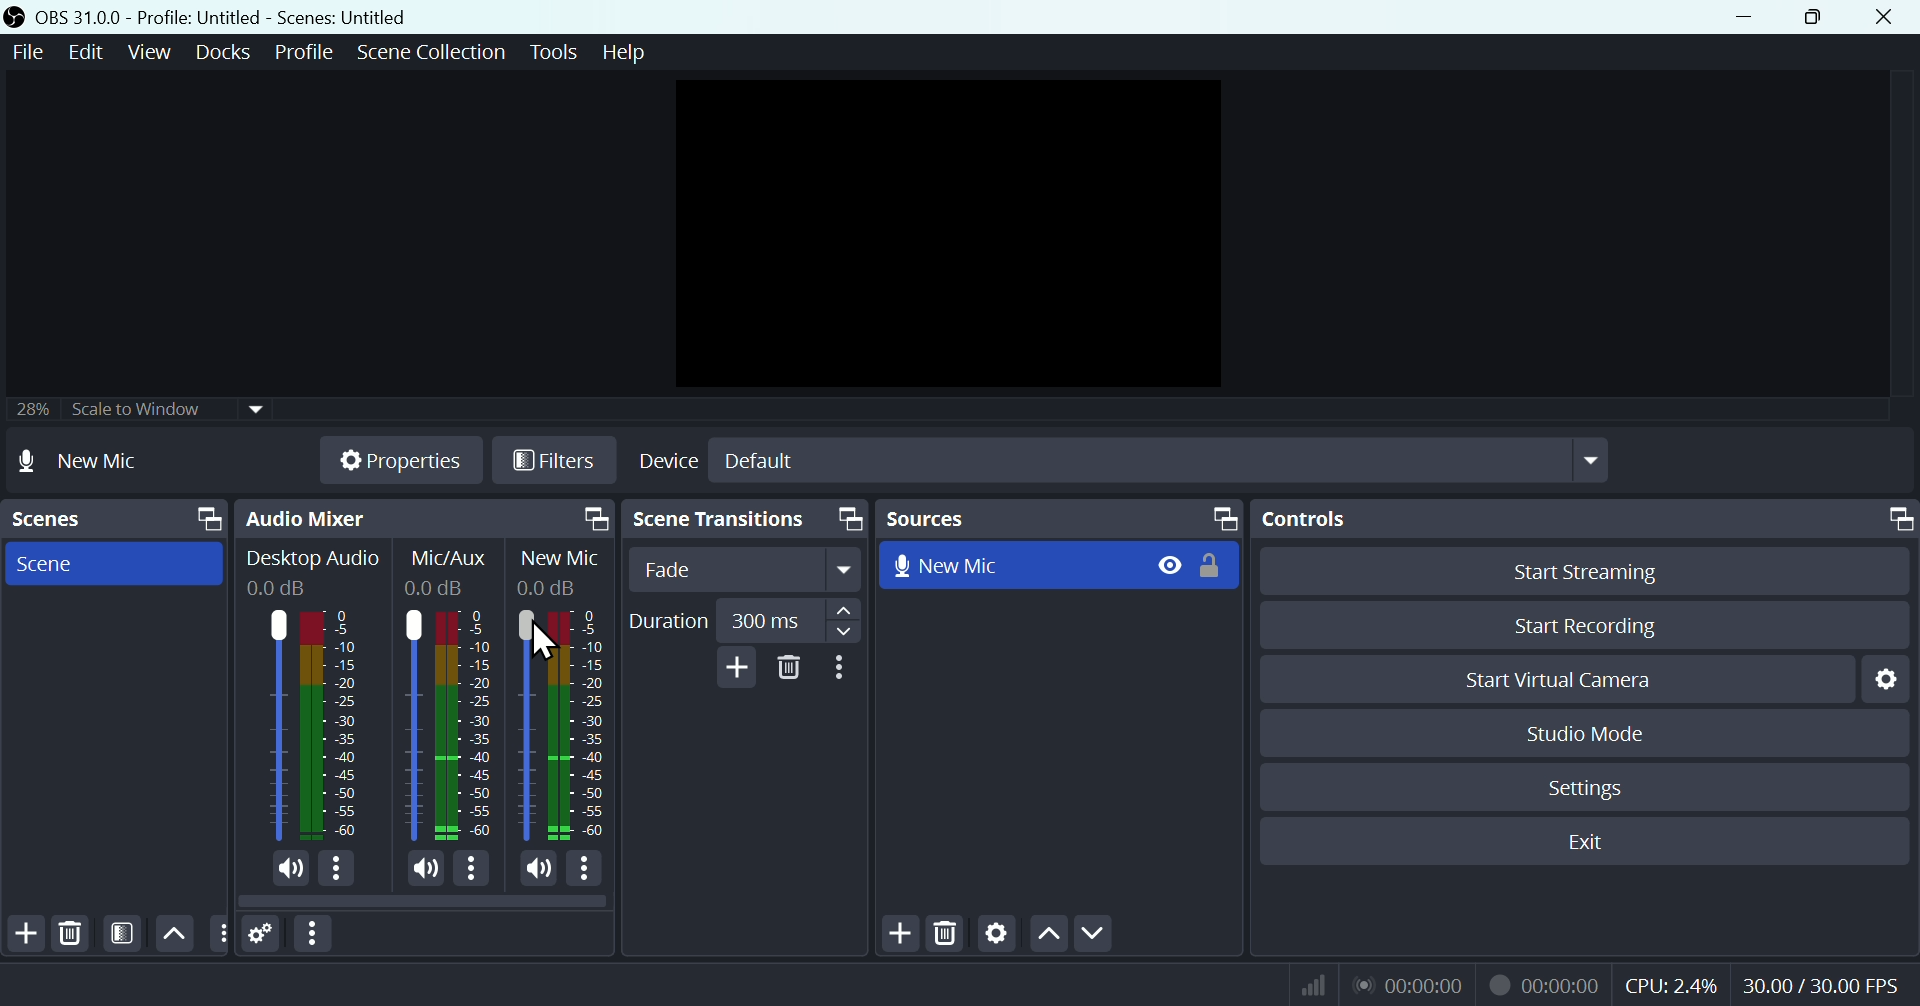  What do you see at coordinates (262, 935) in the screenshot?
I see `Settings` at bounding box center [262, 935].